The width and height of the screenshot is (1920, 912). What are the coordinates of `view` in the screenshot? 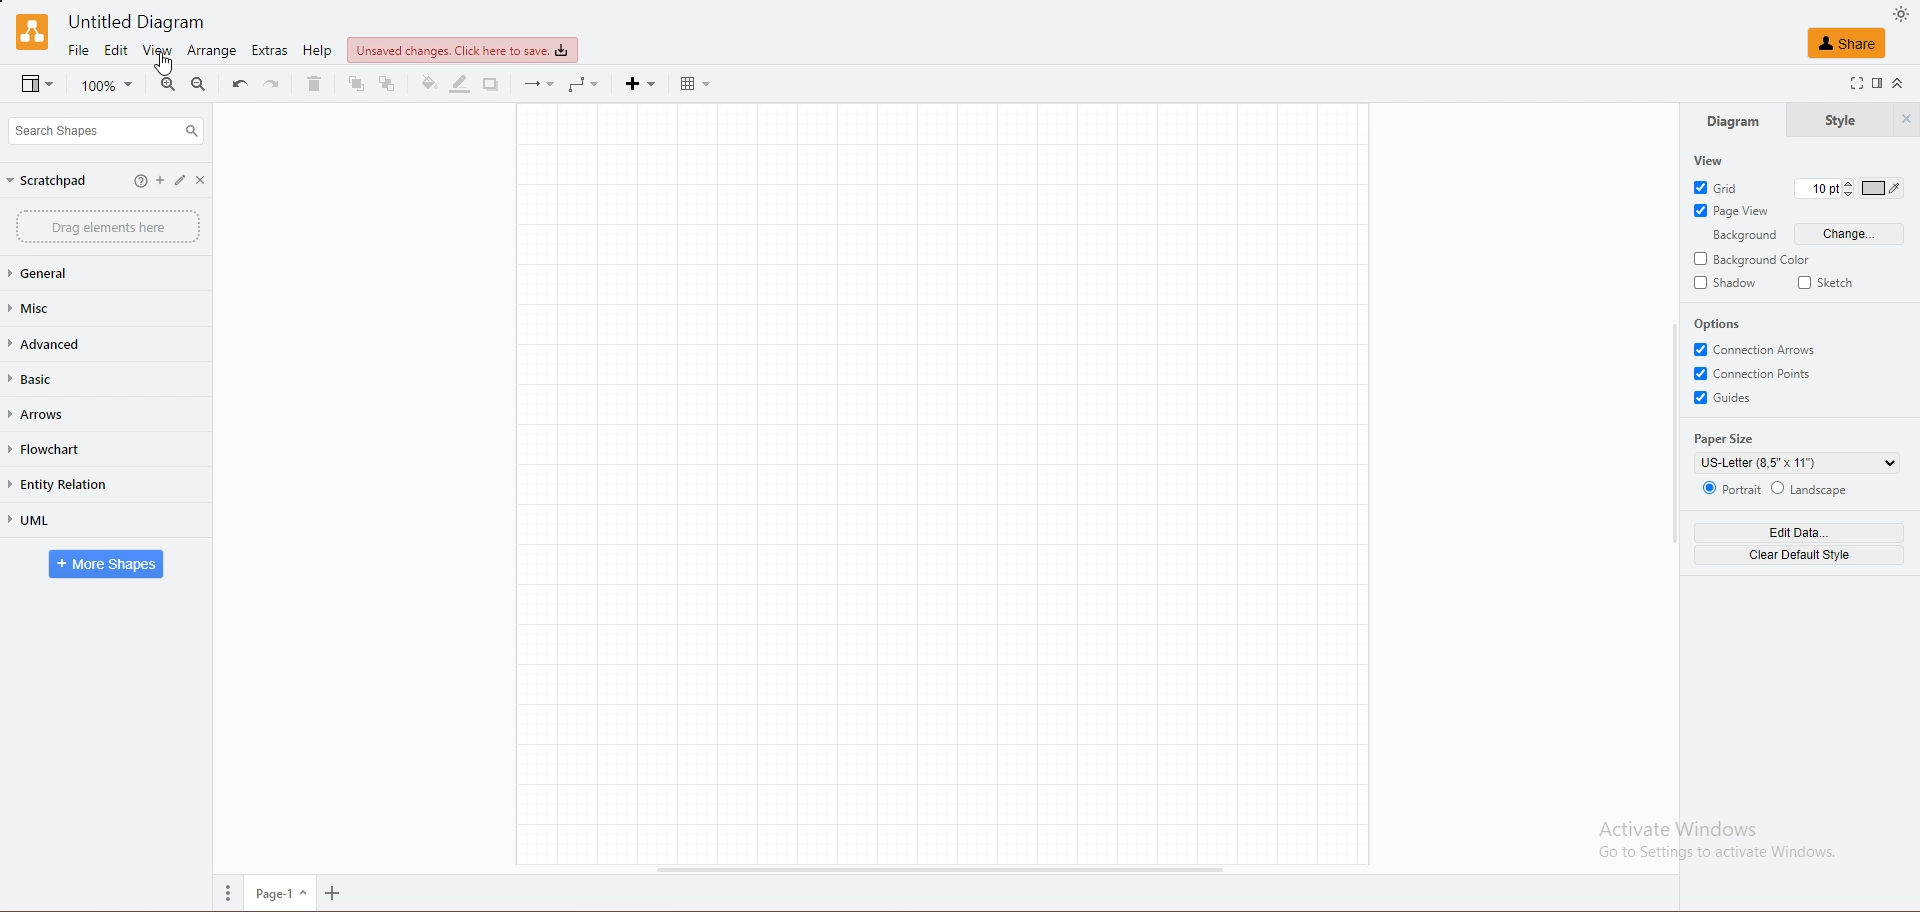 It's located at (156, 50).